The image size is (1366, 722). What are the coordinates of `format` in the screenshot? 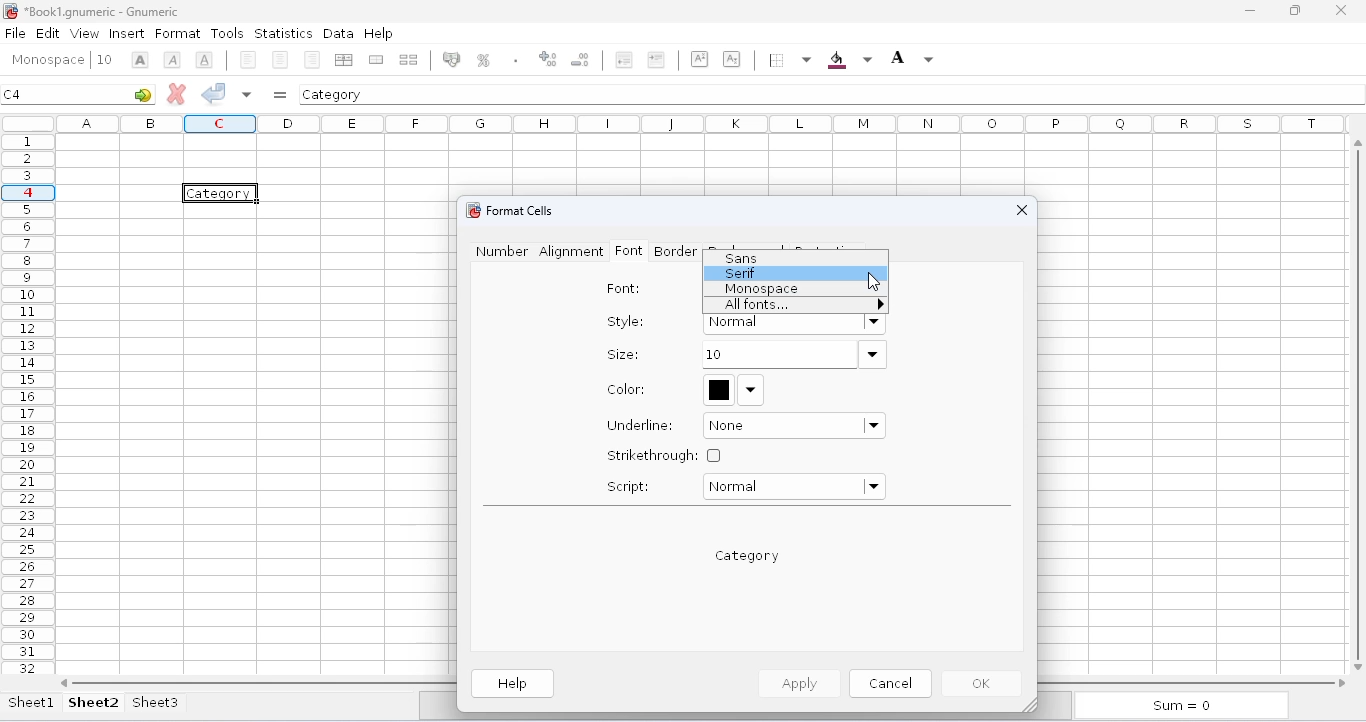 It's located at (178, 34).